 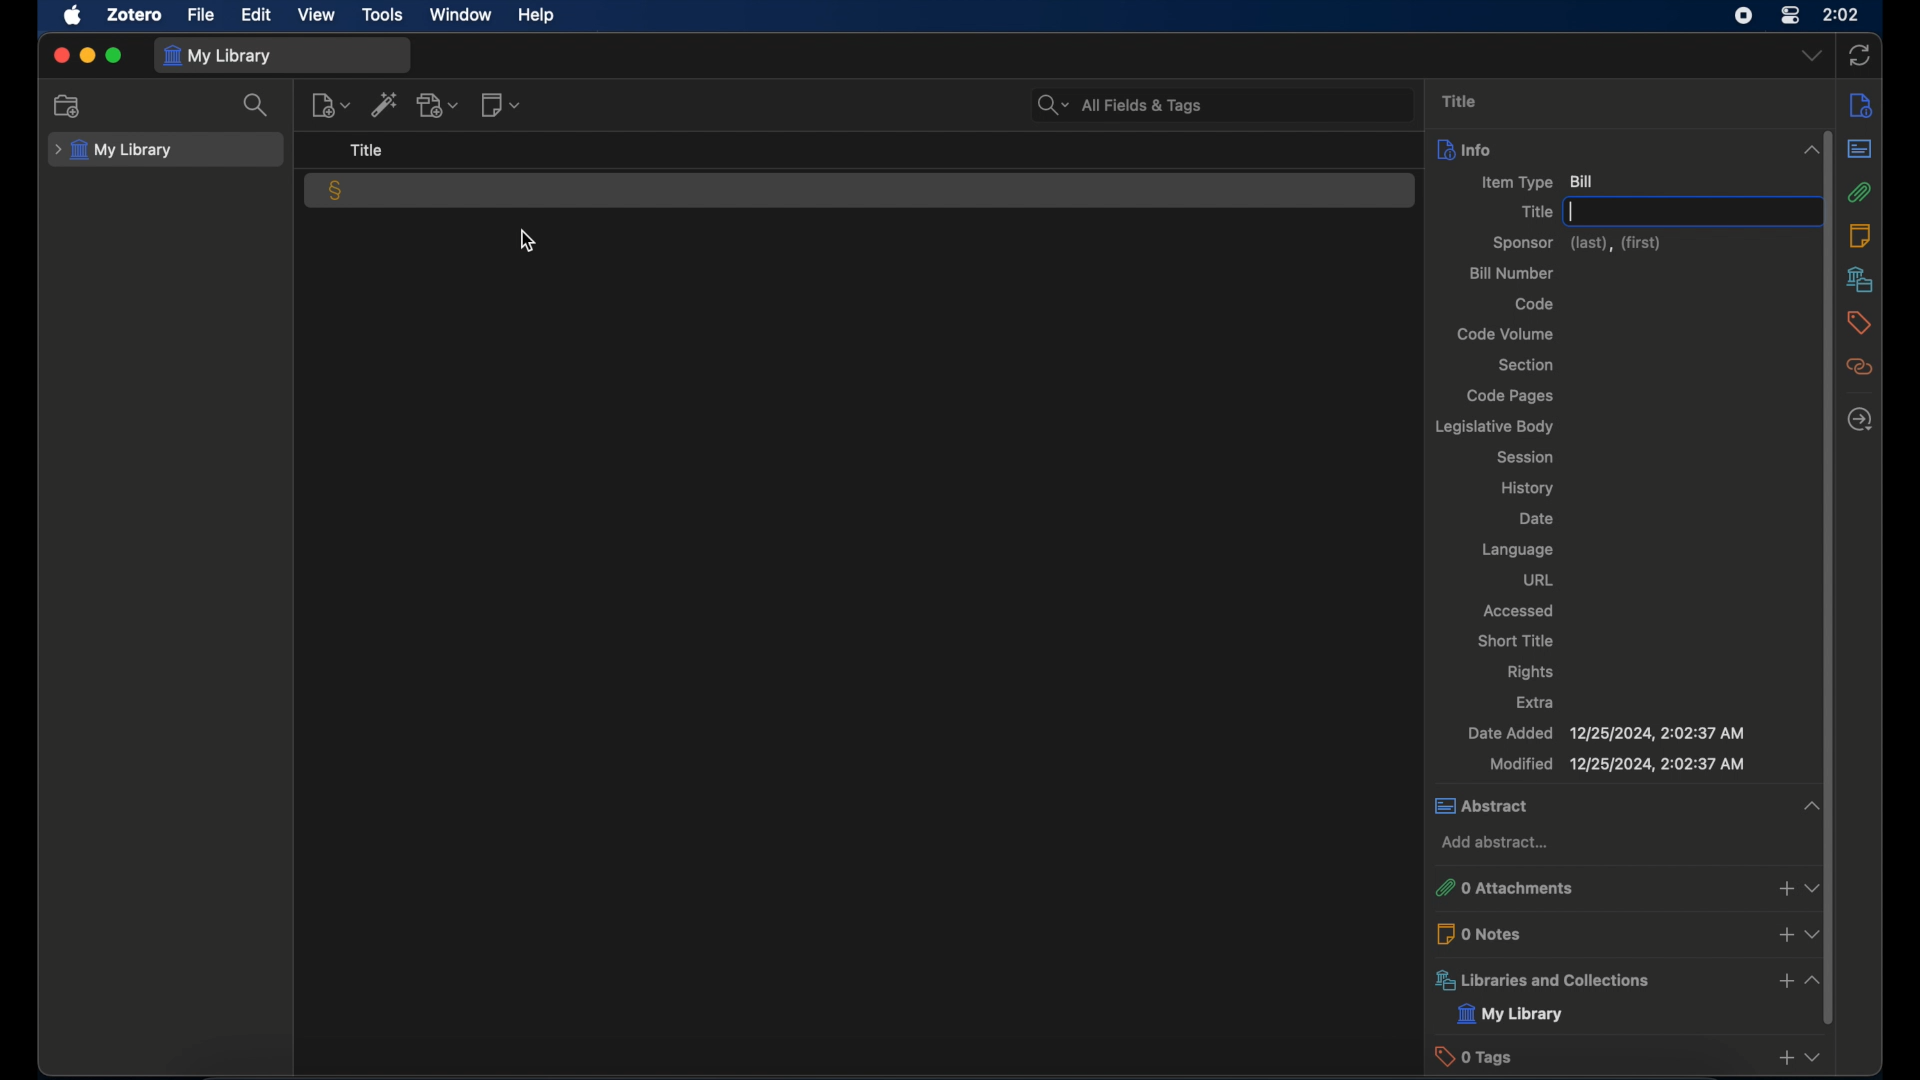 I want to click on new notes, so click(x=331, y=105).